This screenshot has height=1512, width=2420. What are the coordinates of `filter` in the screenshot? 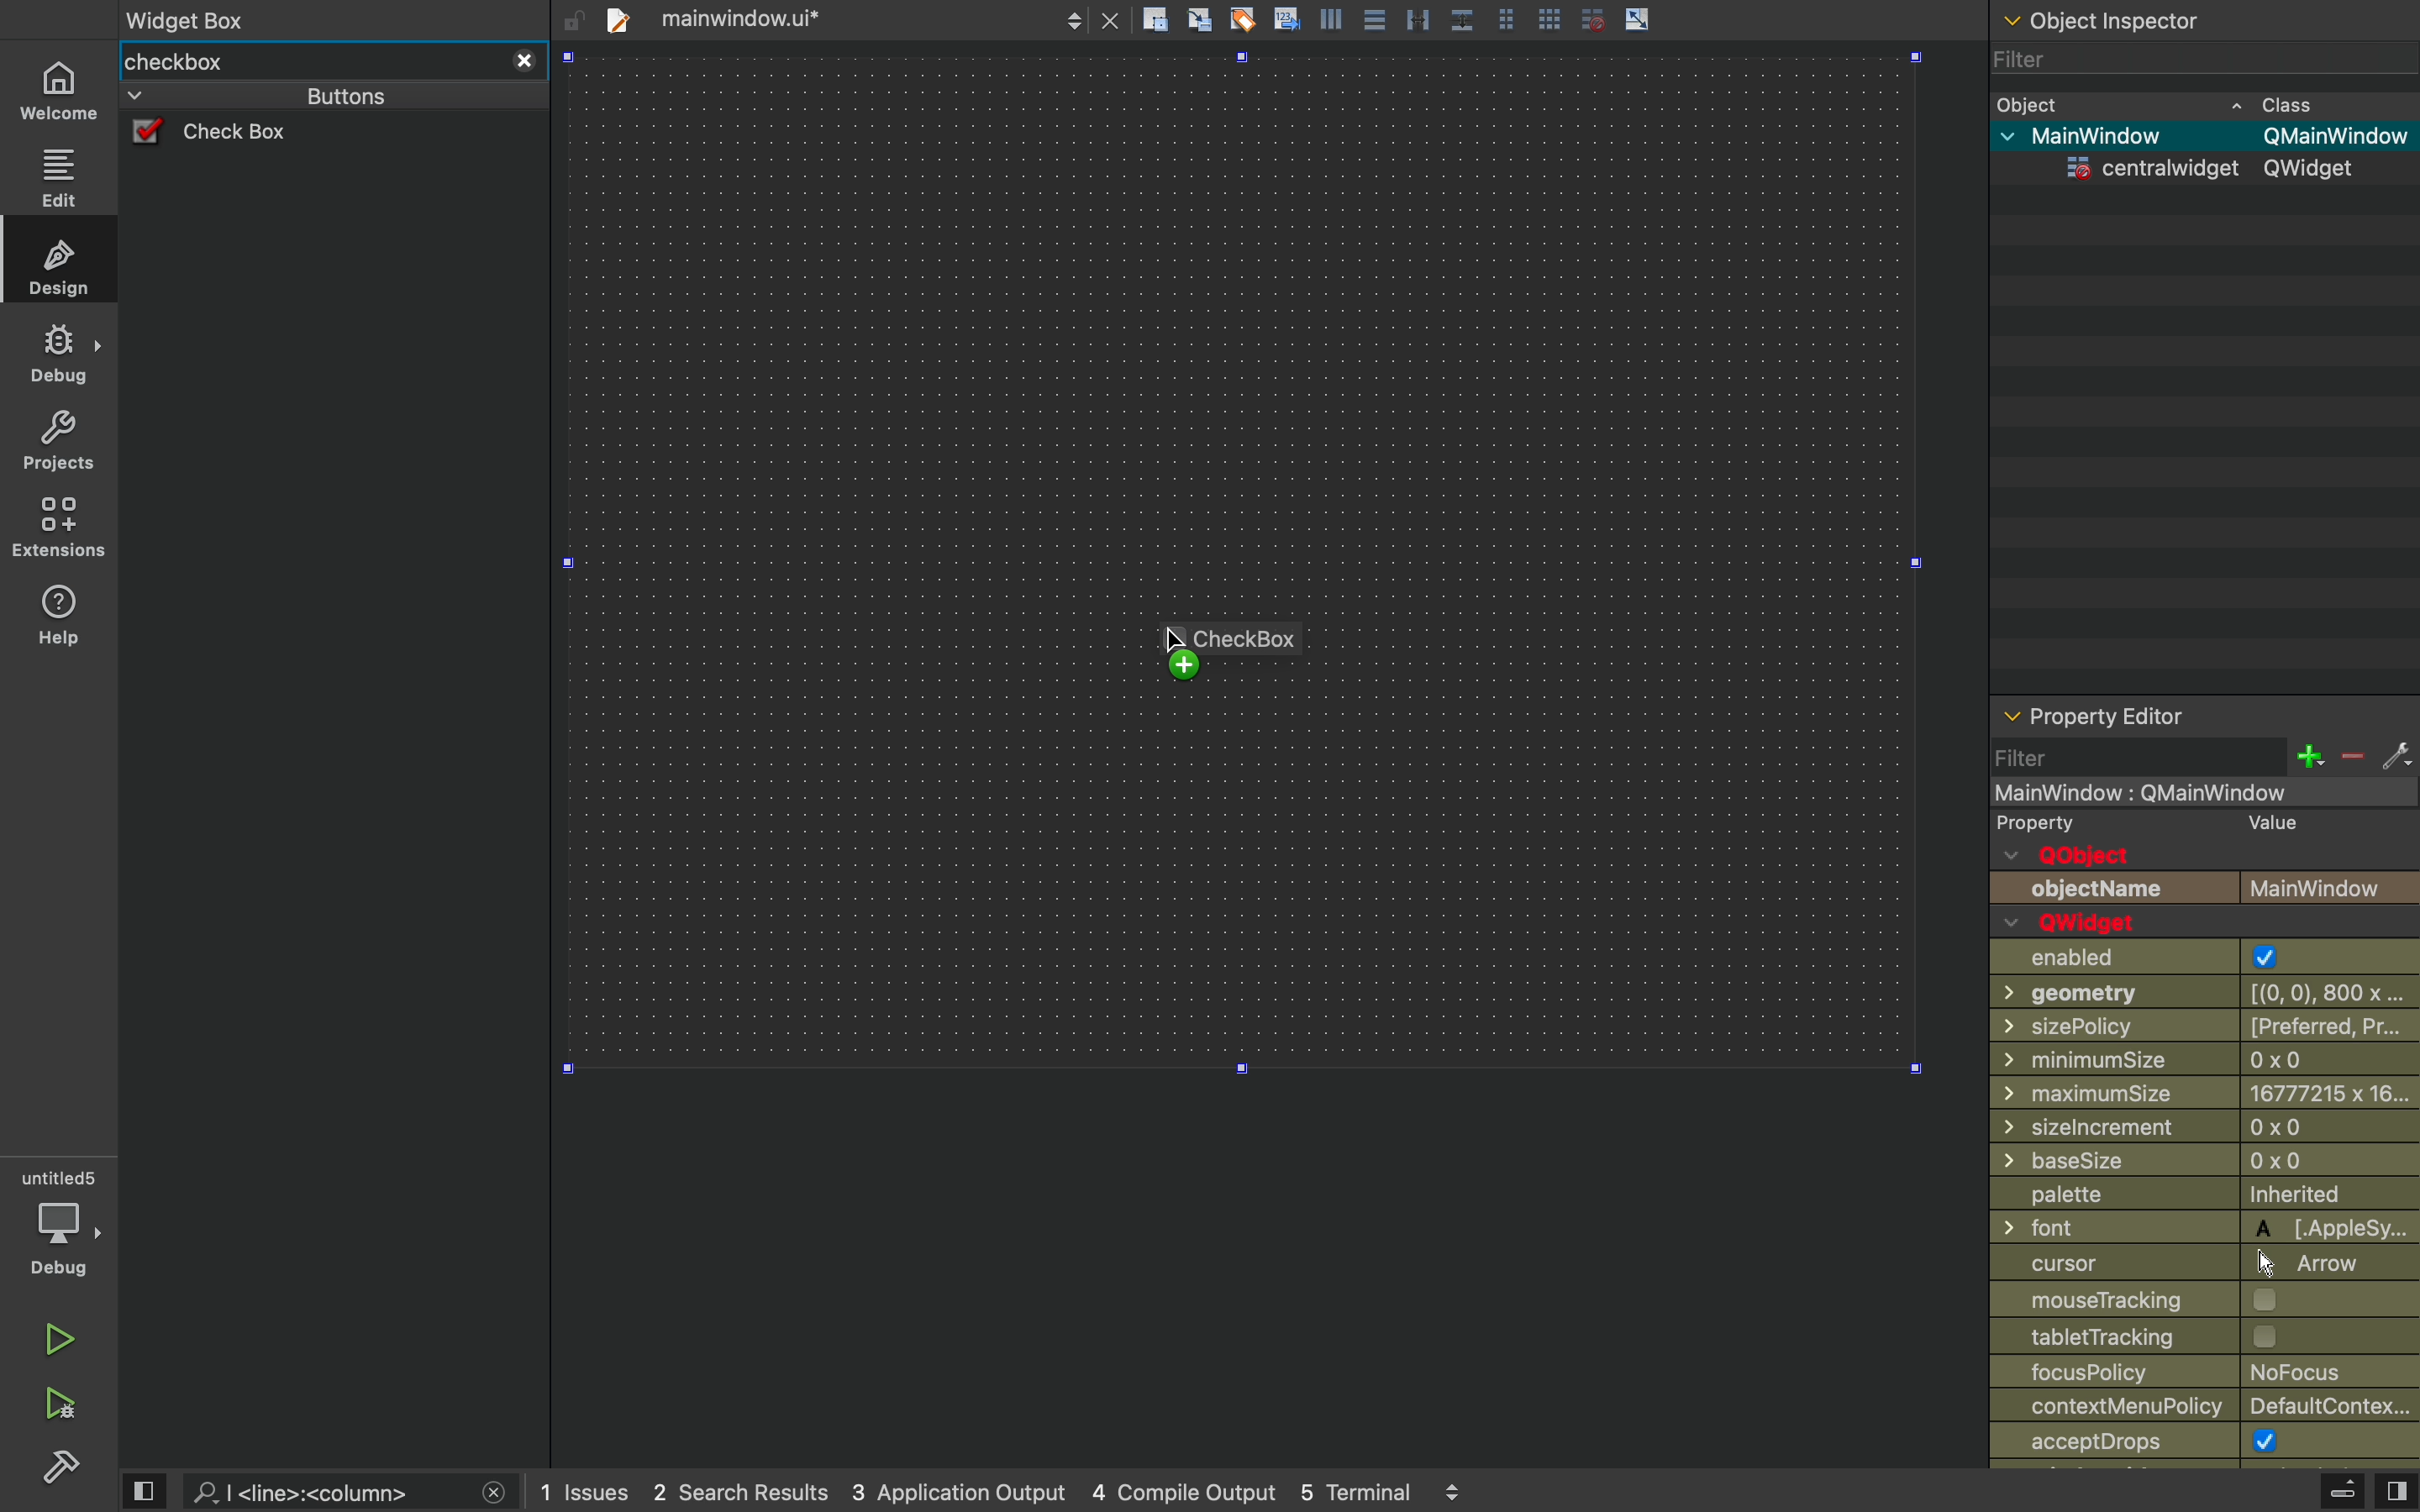 It's located at (2179, 60).